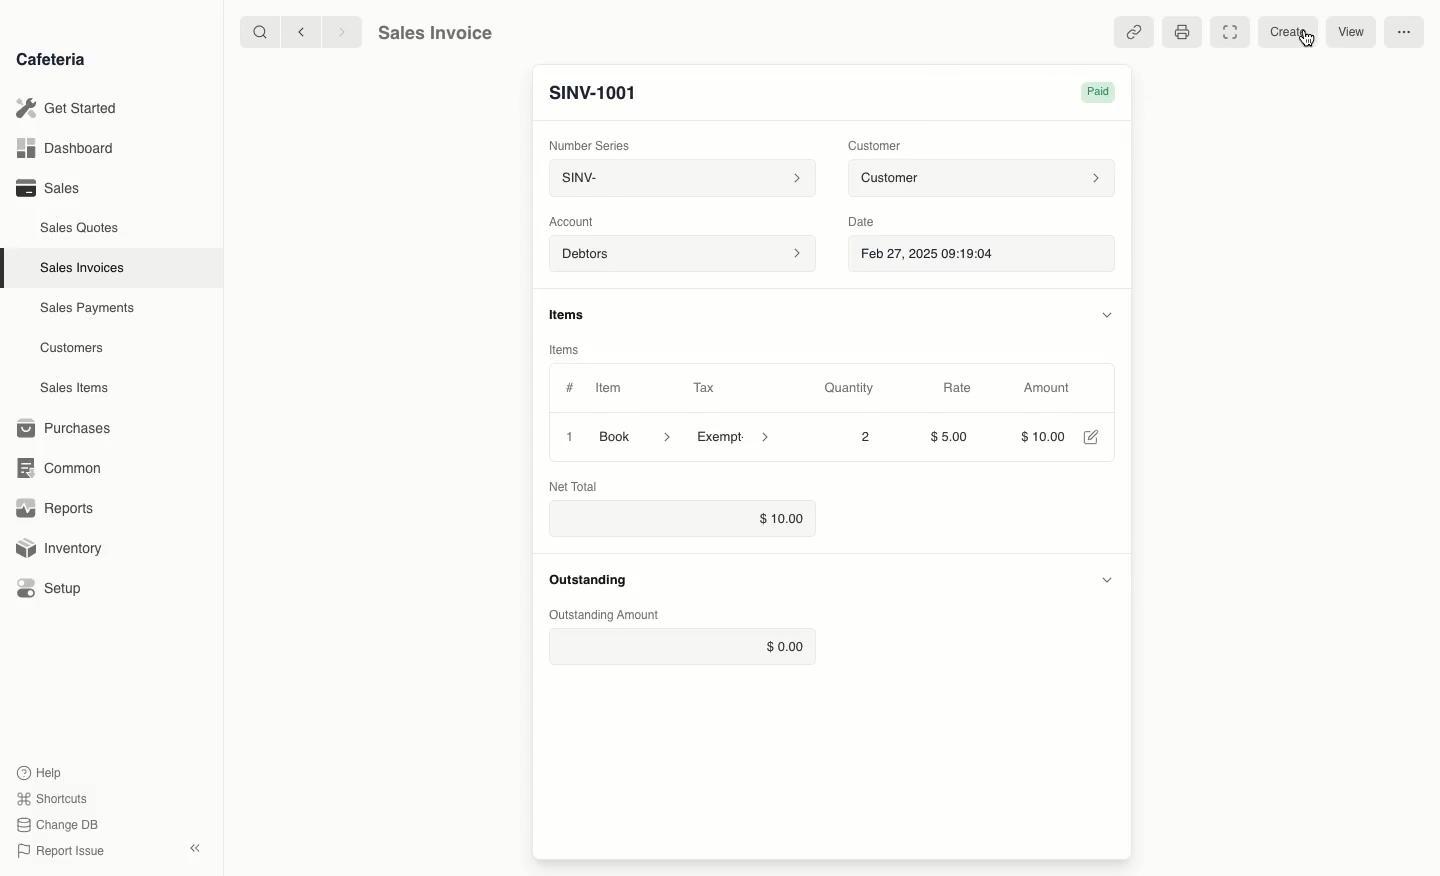 Image resolution: width=1440 pixels, height=876 pixels. Describe the element at coordinates (1040, 435) in the screenshot. I see `$10.00` at that location.